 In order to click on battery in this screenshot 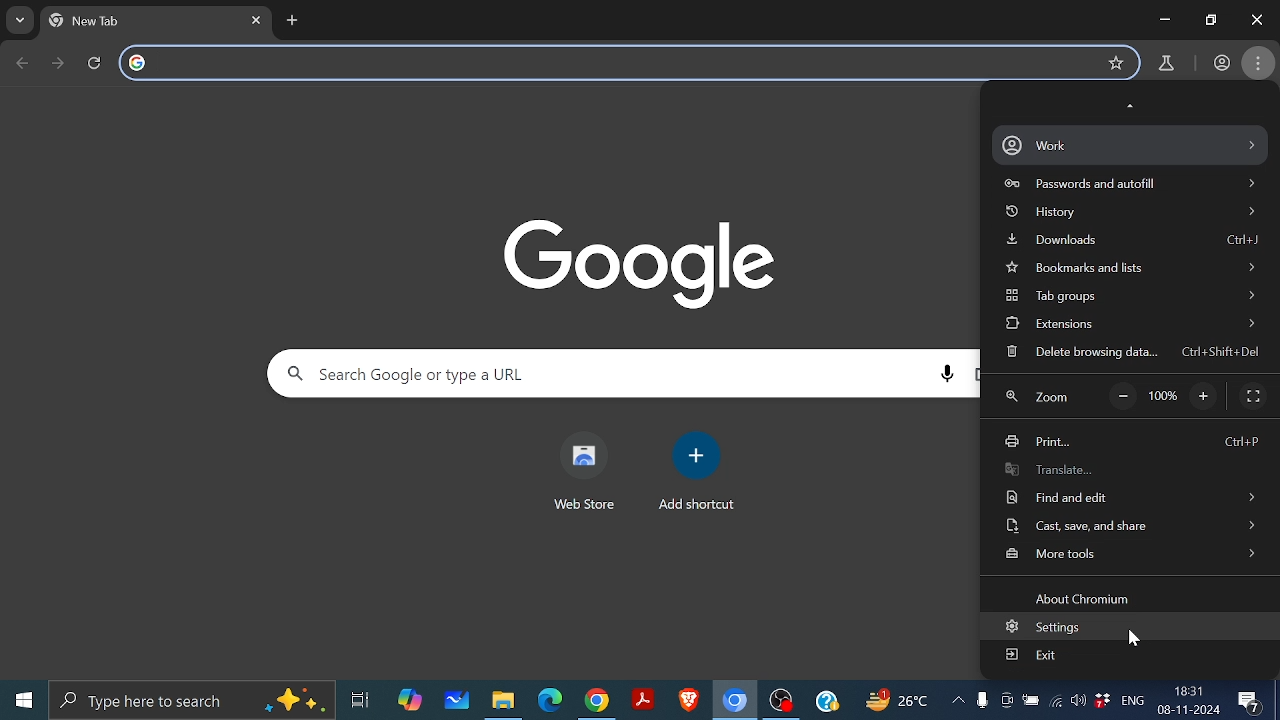, I will do `click(1031, 704)`.